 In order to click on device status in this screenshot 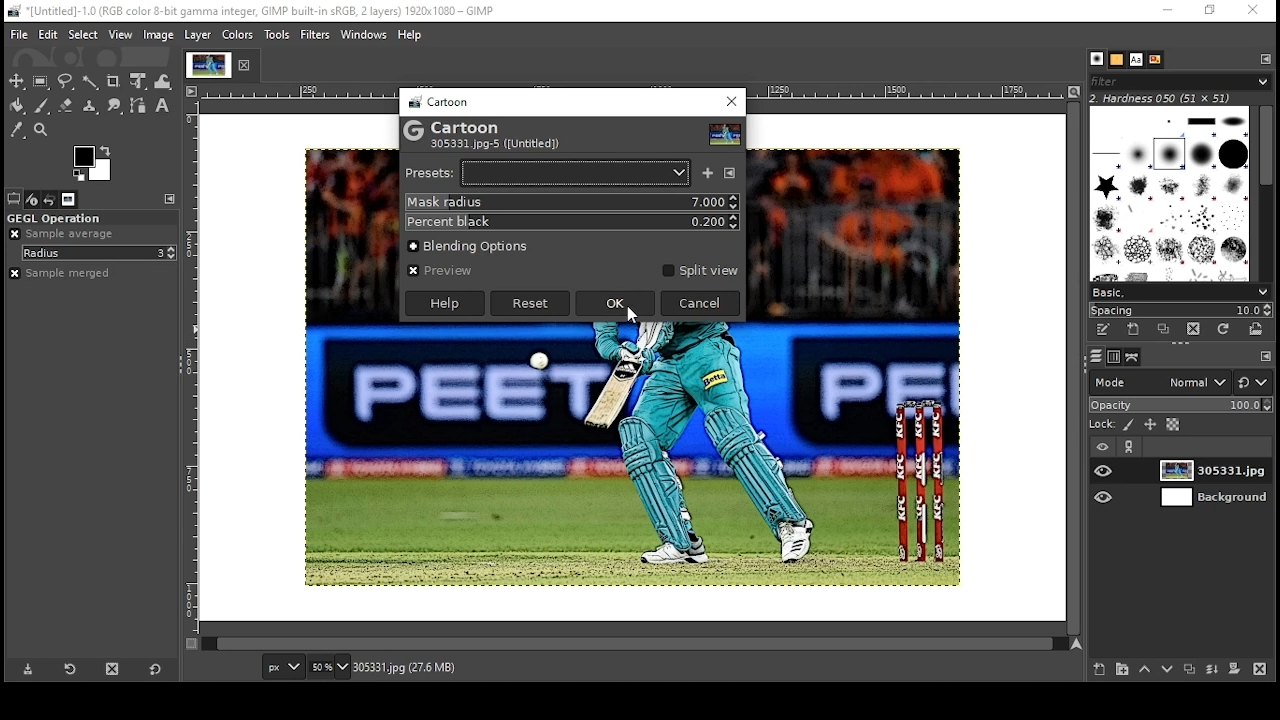, I will do `click(32, 199)`.